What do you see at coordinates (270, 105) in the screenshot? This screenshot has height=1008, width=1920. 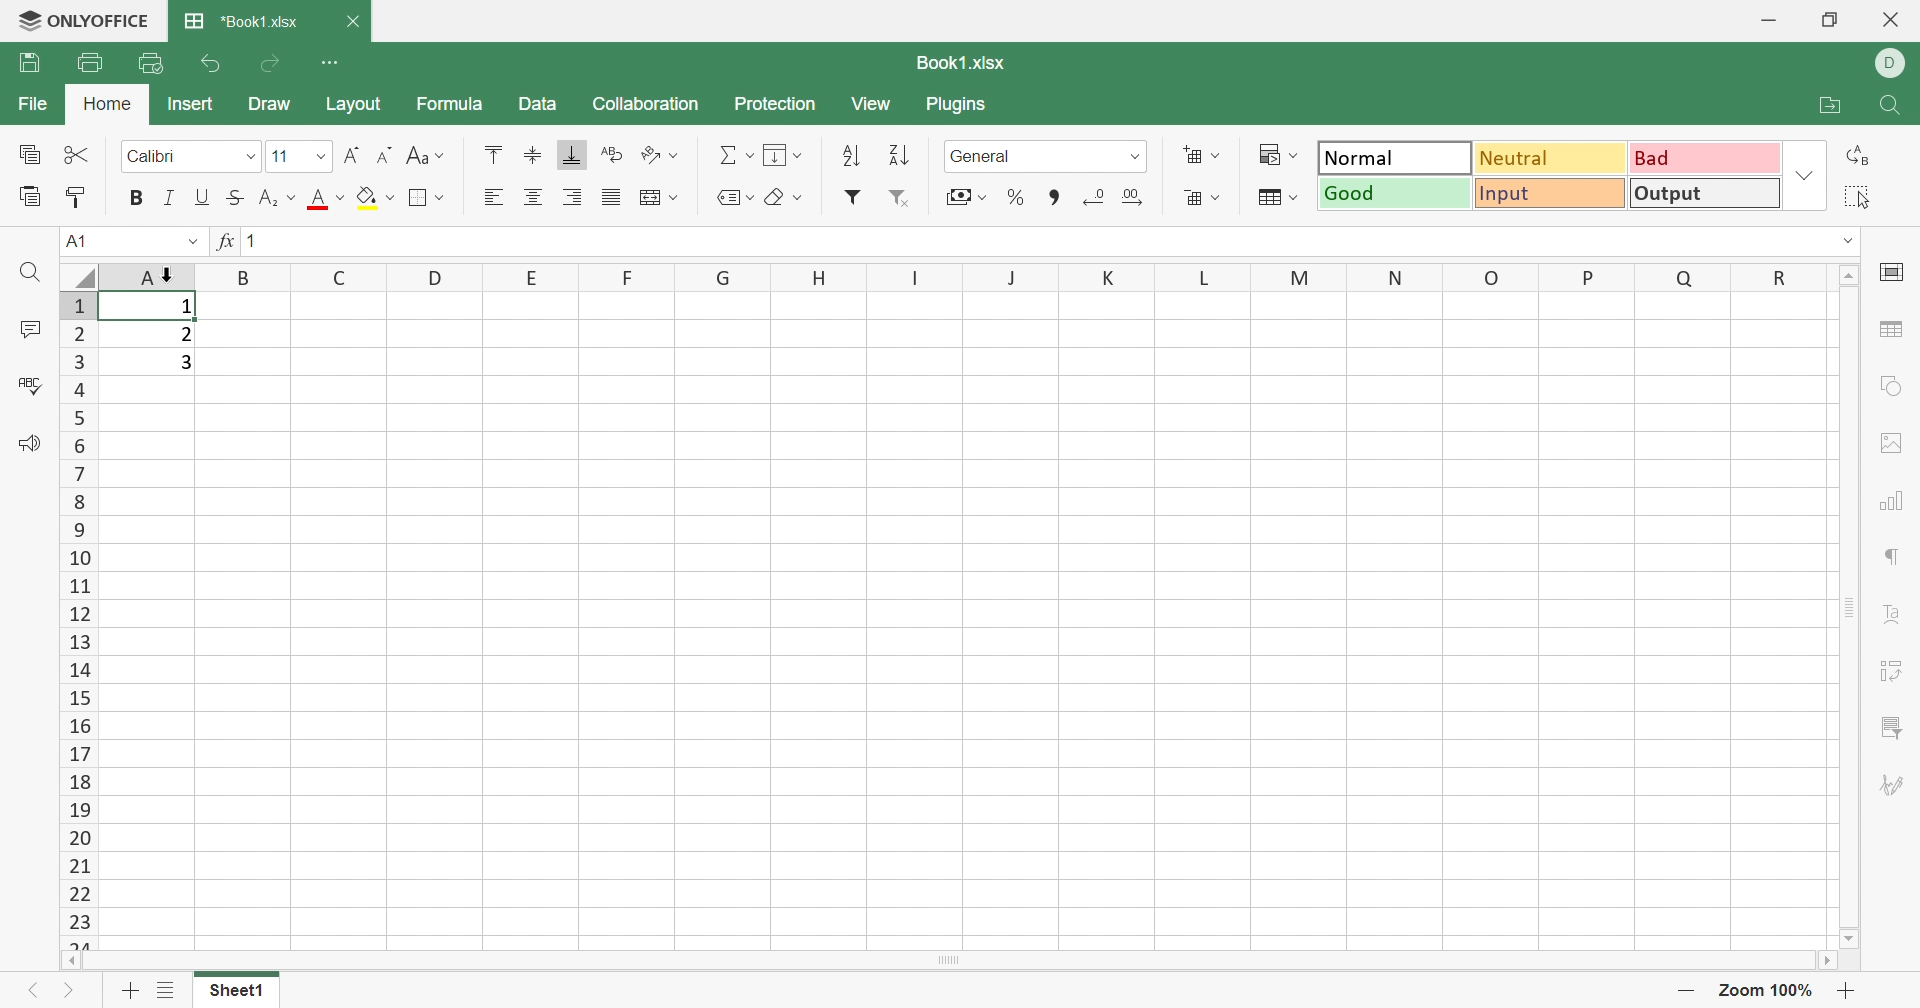 I see `Draw` at bounding box center [270, 105].